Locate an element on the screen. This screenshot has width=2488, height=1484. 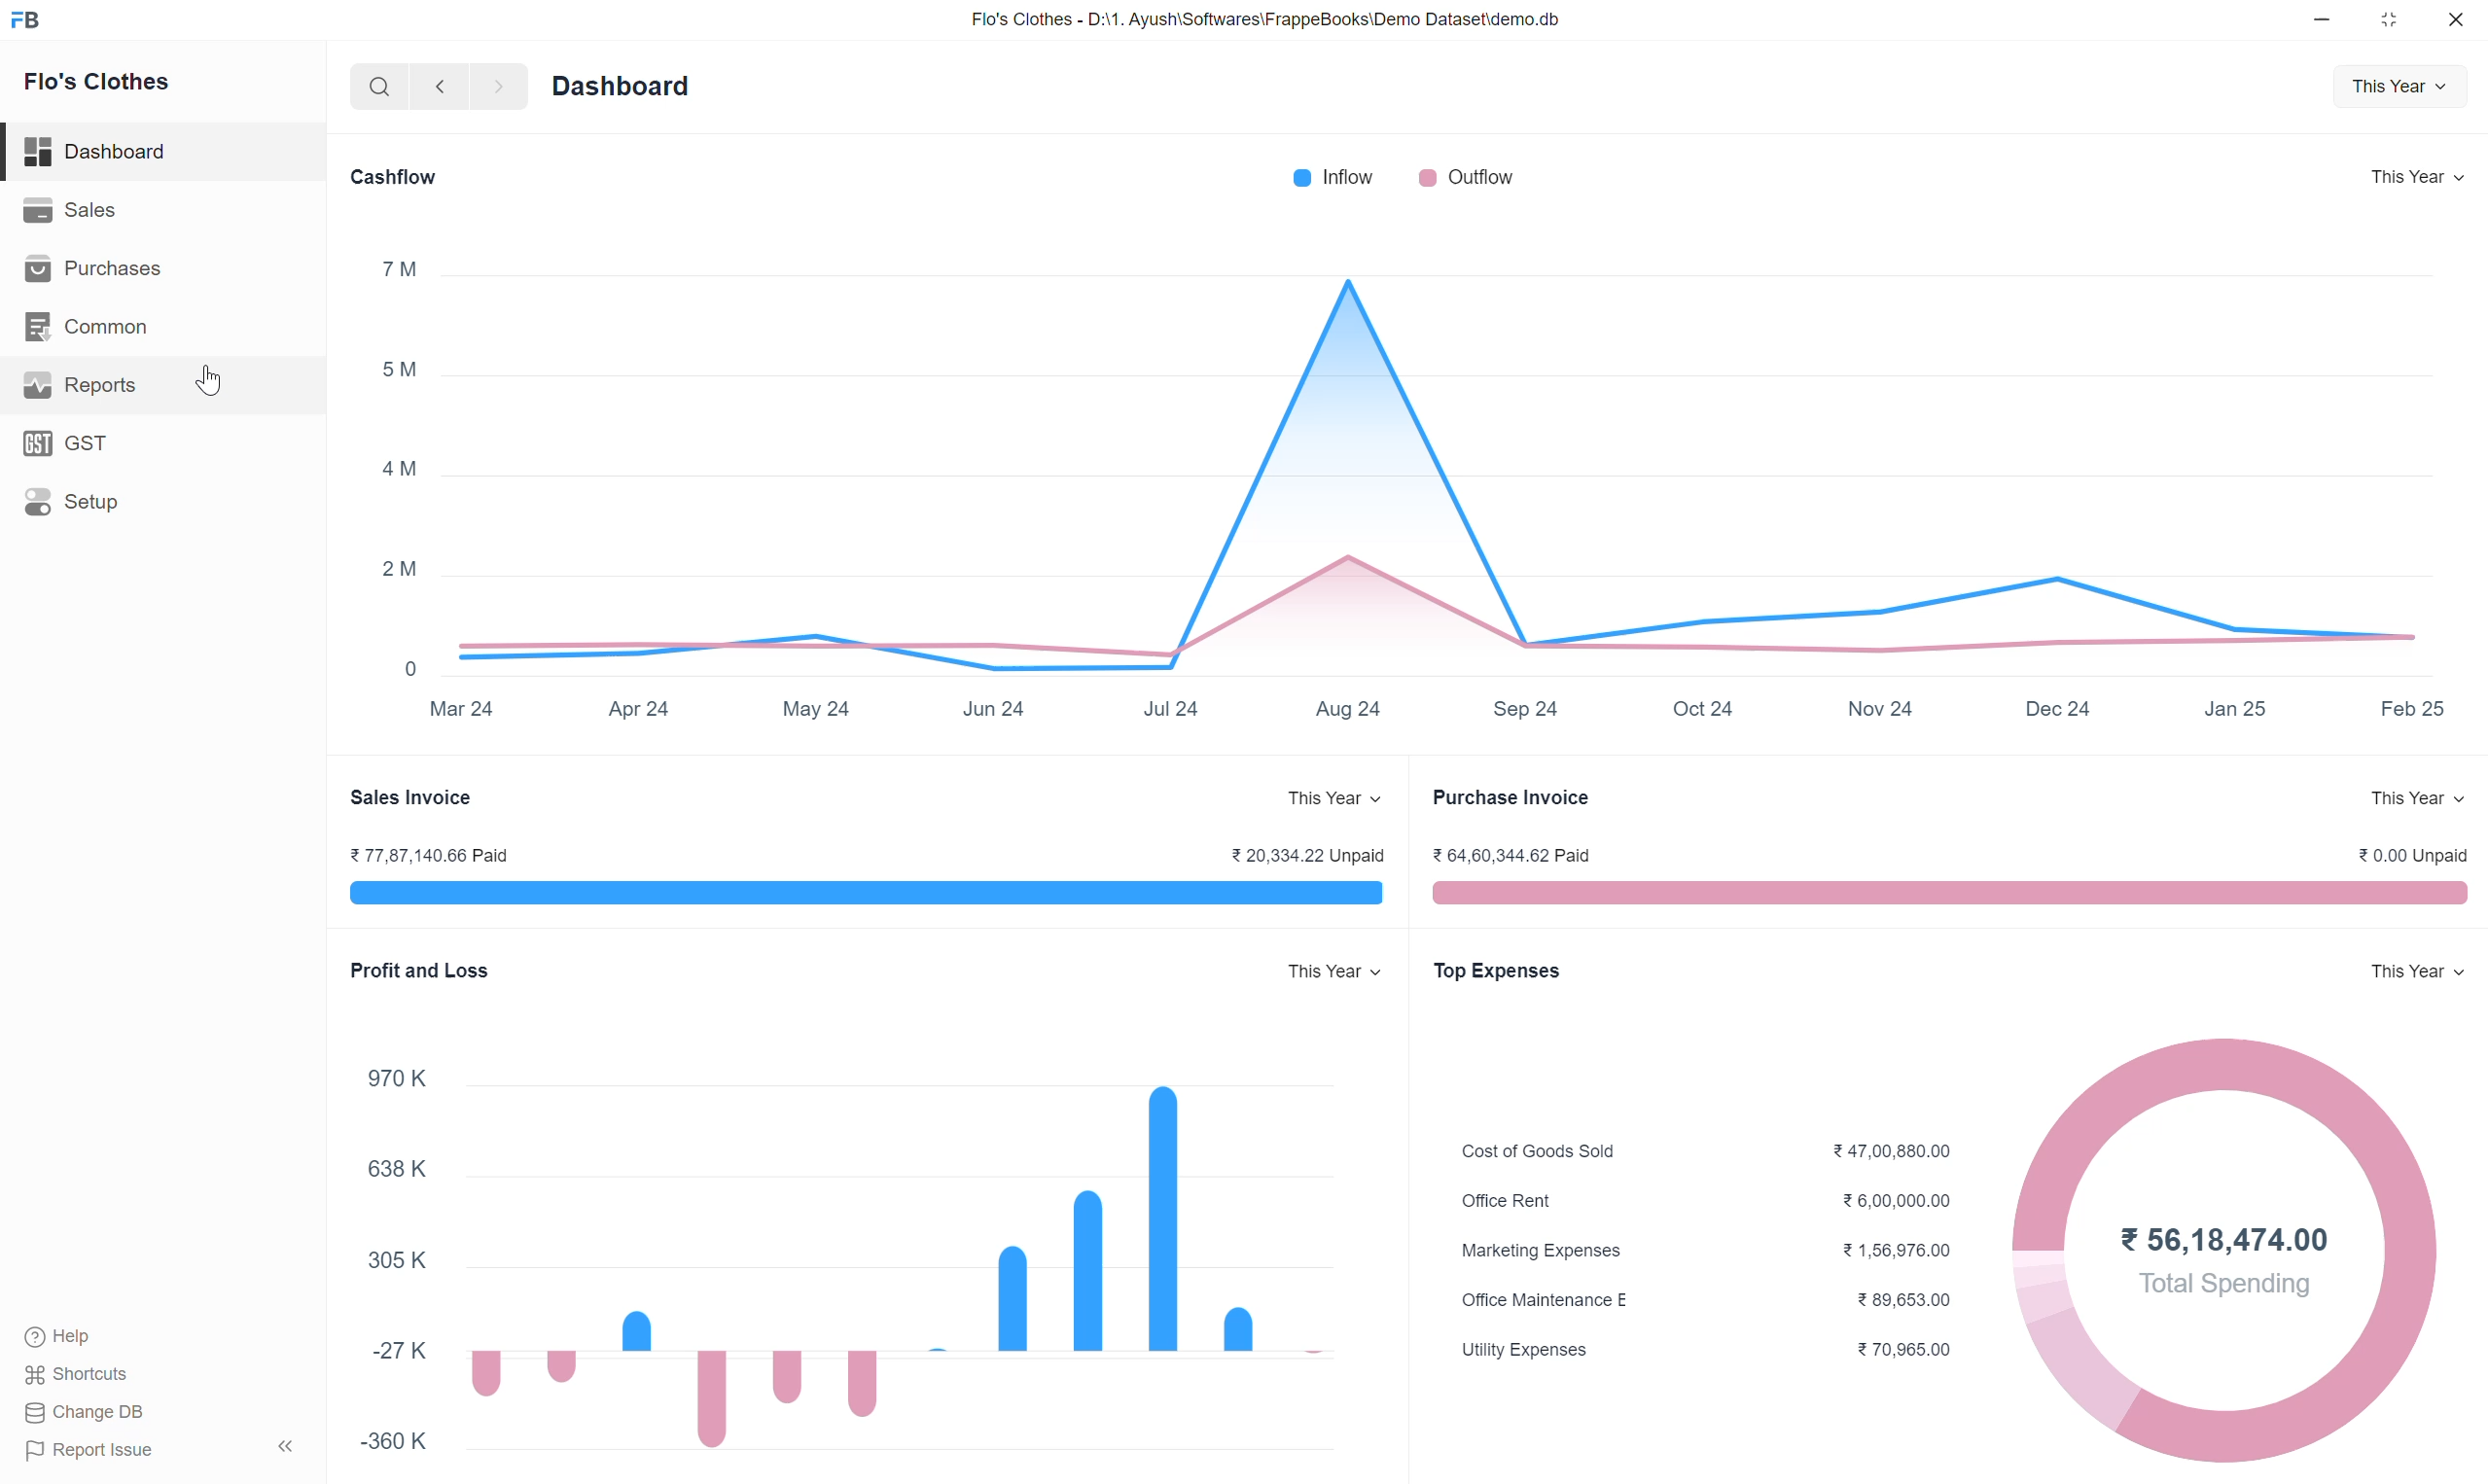
this year is located at coordinates (2390, 87).